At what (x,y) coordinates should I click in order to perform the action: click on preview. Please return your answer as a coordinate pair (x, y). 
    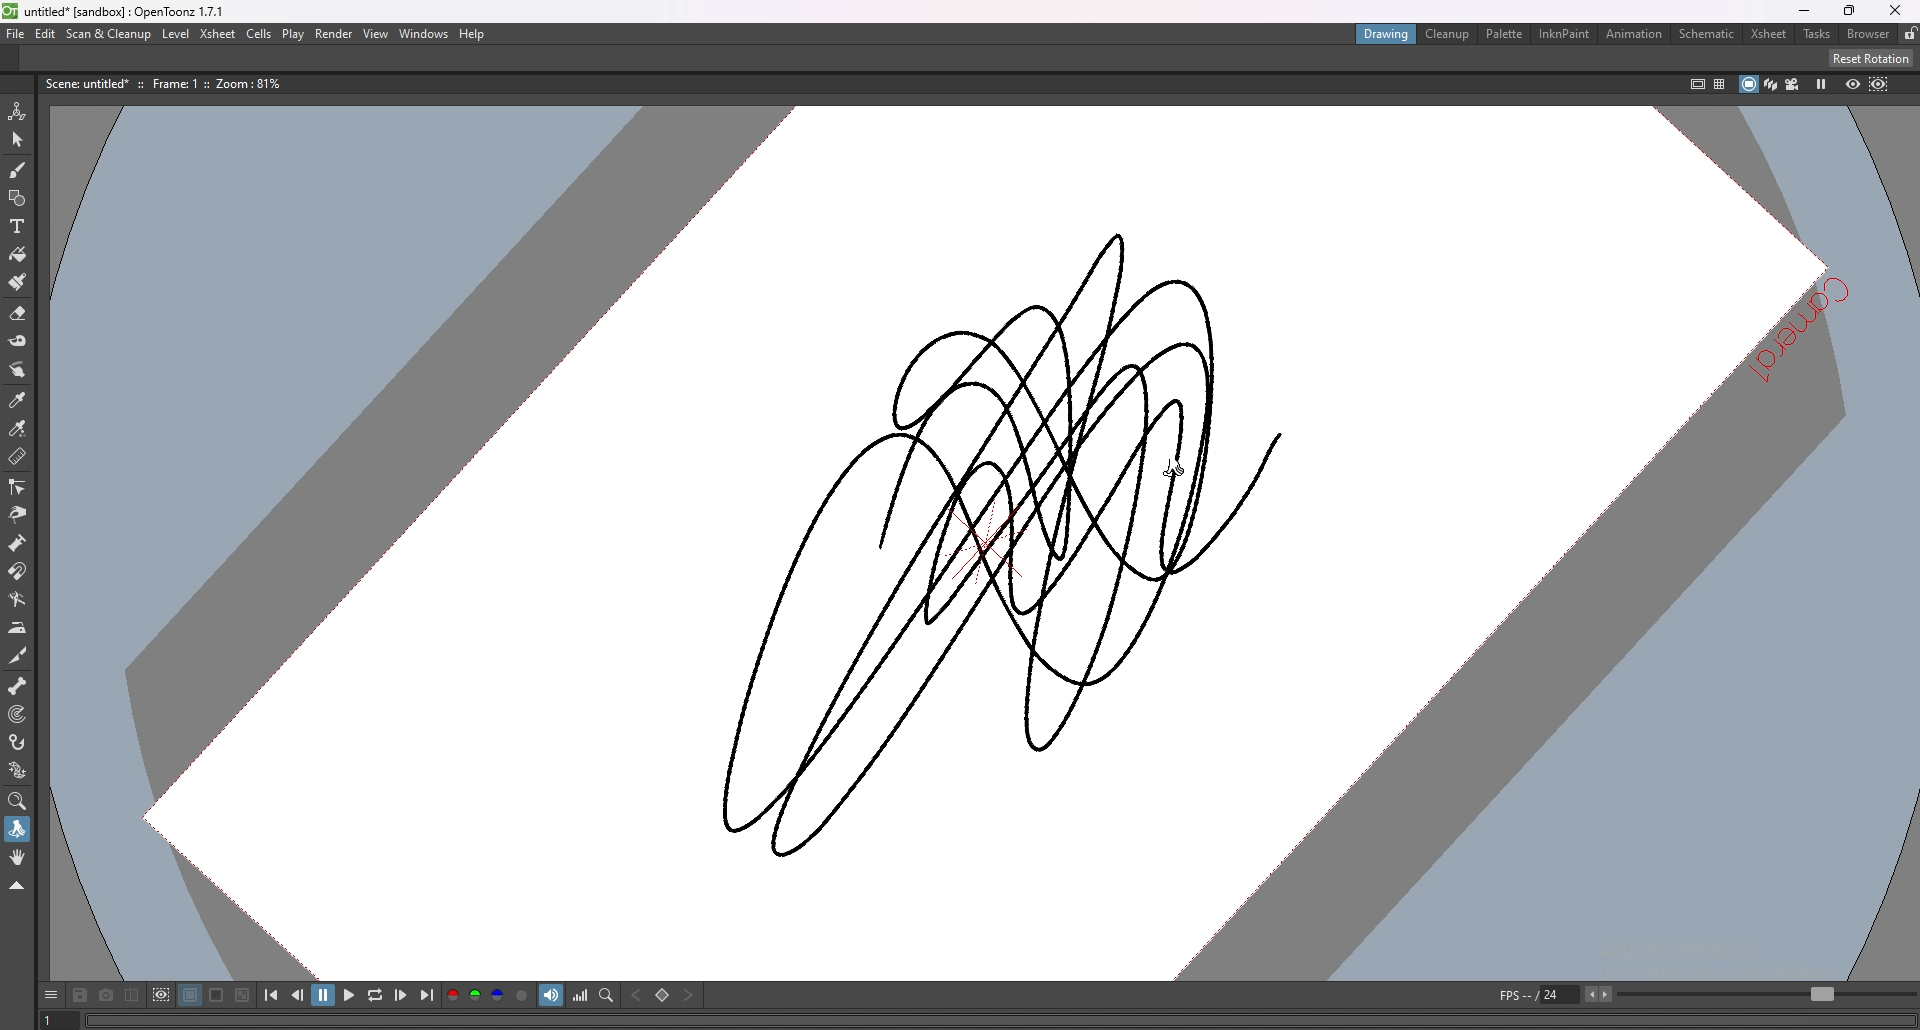
    Looking at the image, I should click on (1853, 84).